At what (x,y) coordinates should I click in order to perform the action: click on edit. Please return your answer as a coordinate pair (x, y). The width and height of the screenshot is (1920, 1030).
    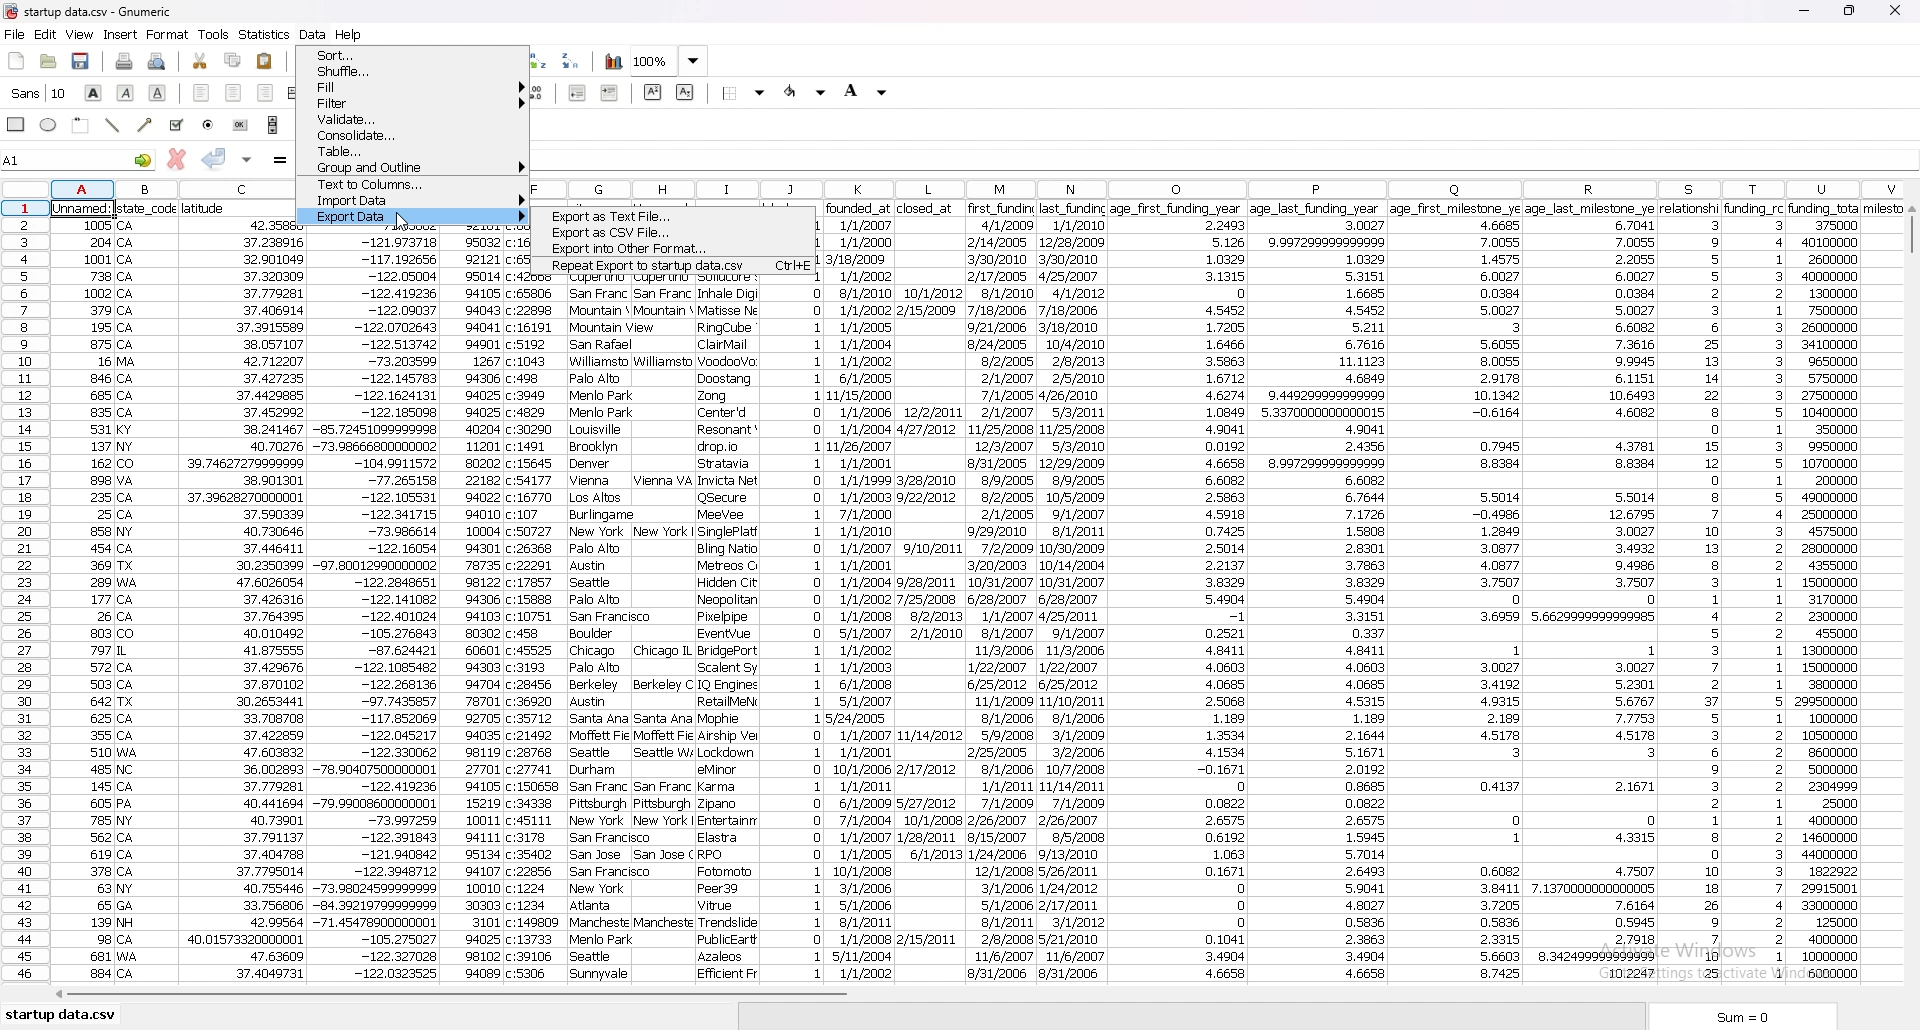
    Looking at the image, I should click on (46, 35).